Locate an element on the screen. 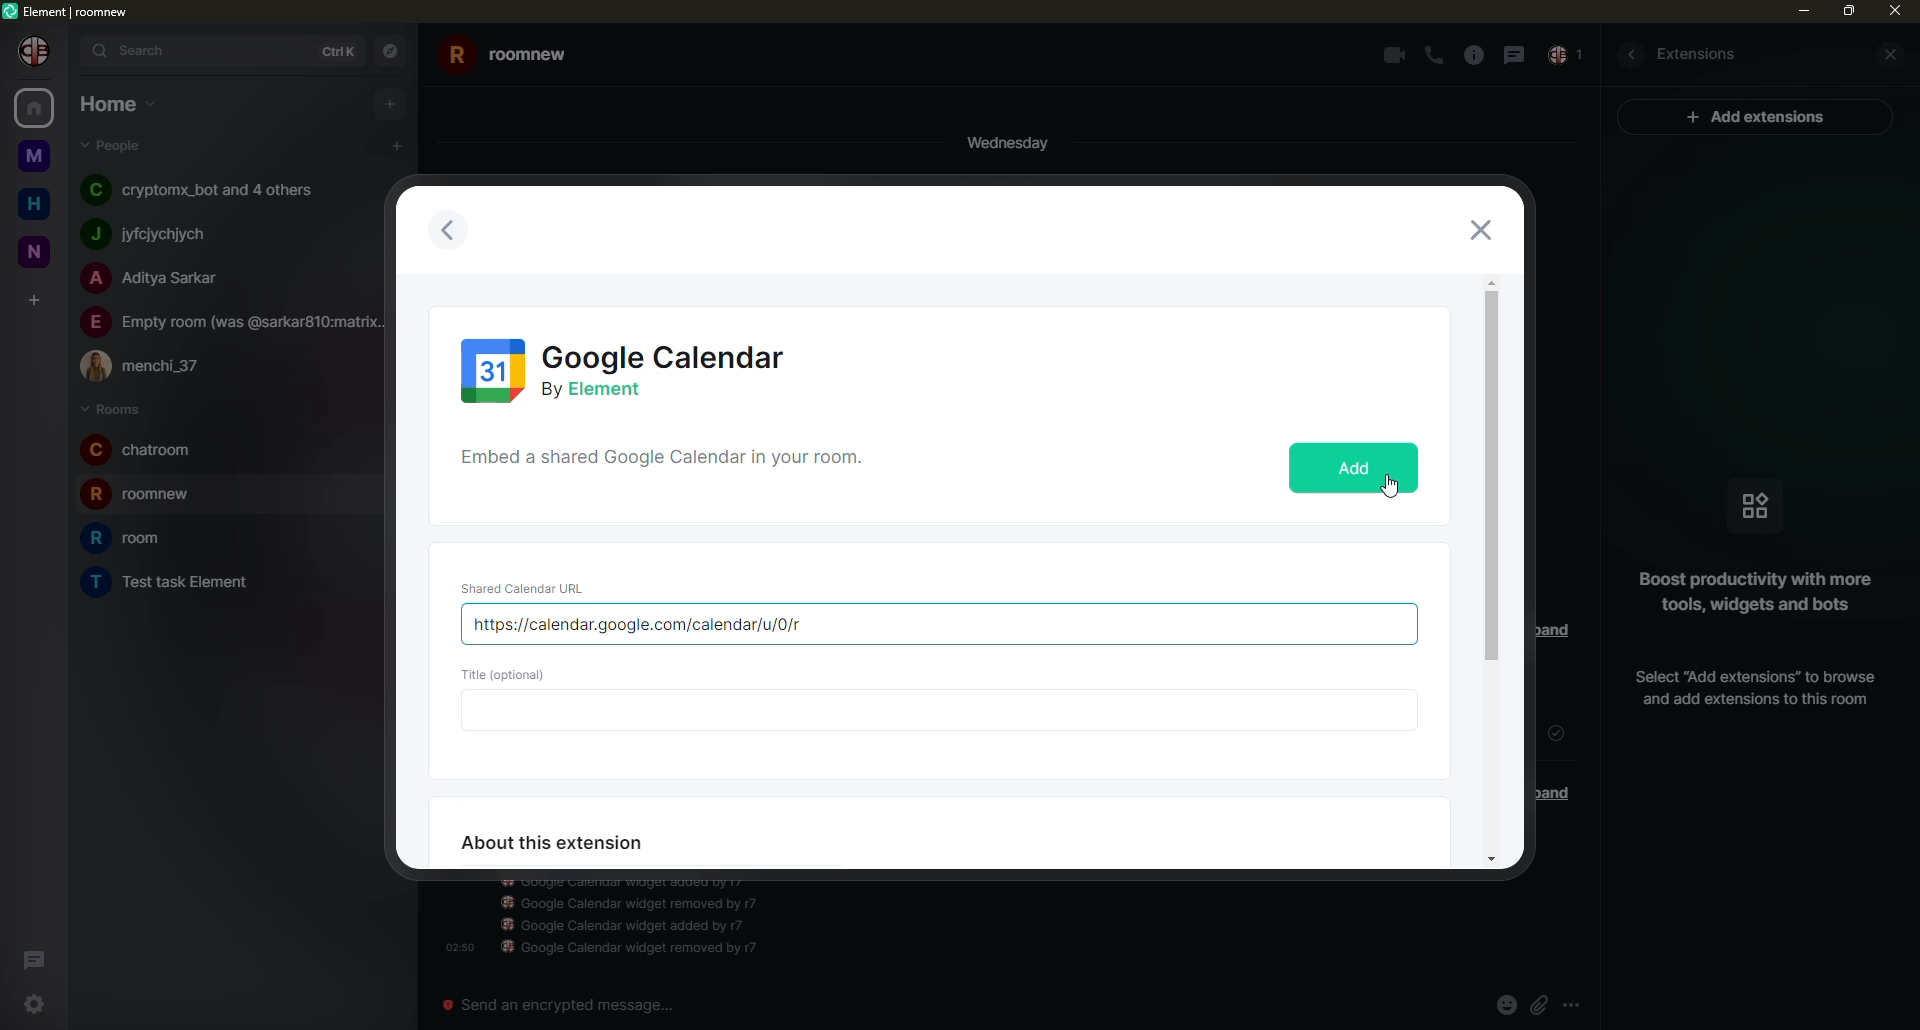 This screenshot has height=1030, width=1920. icon is located at coordinates (1751, 505).